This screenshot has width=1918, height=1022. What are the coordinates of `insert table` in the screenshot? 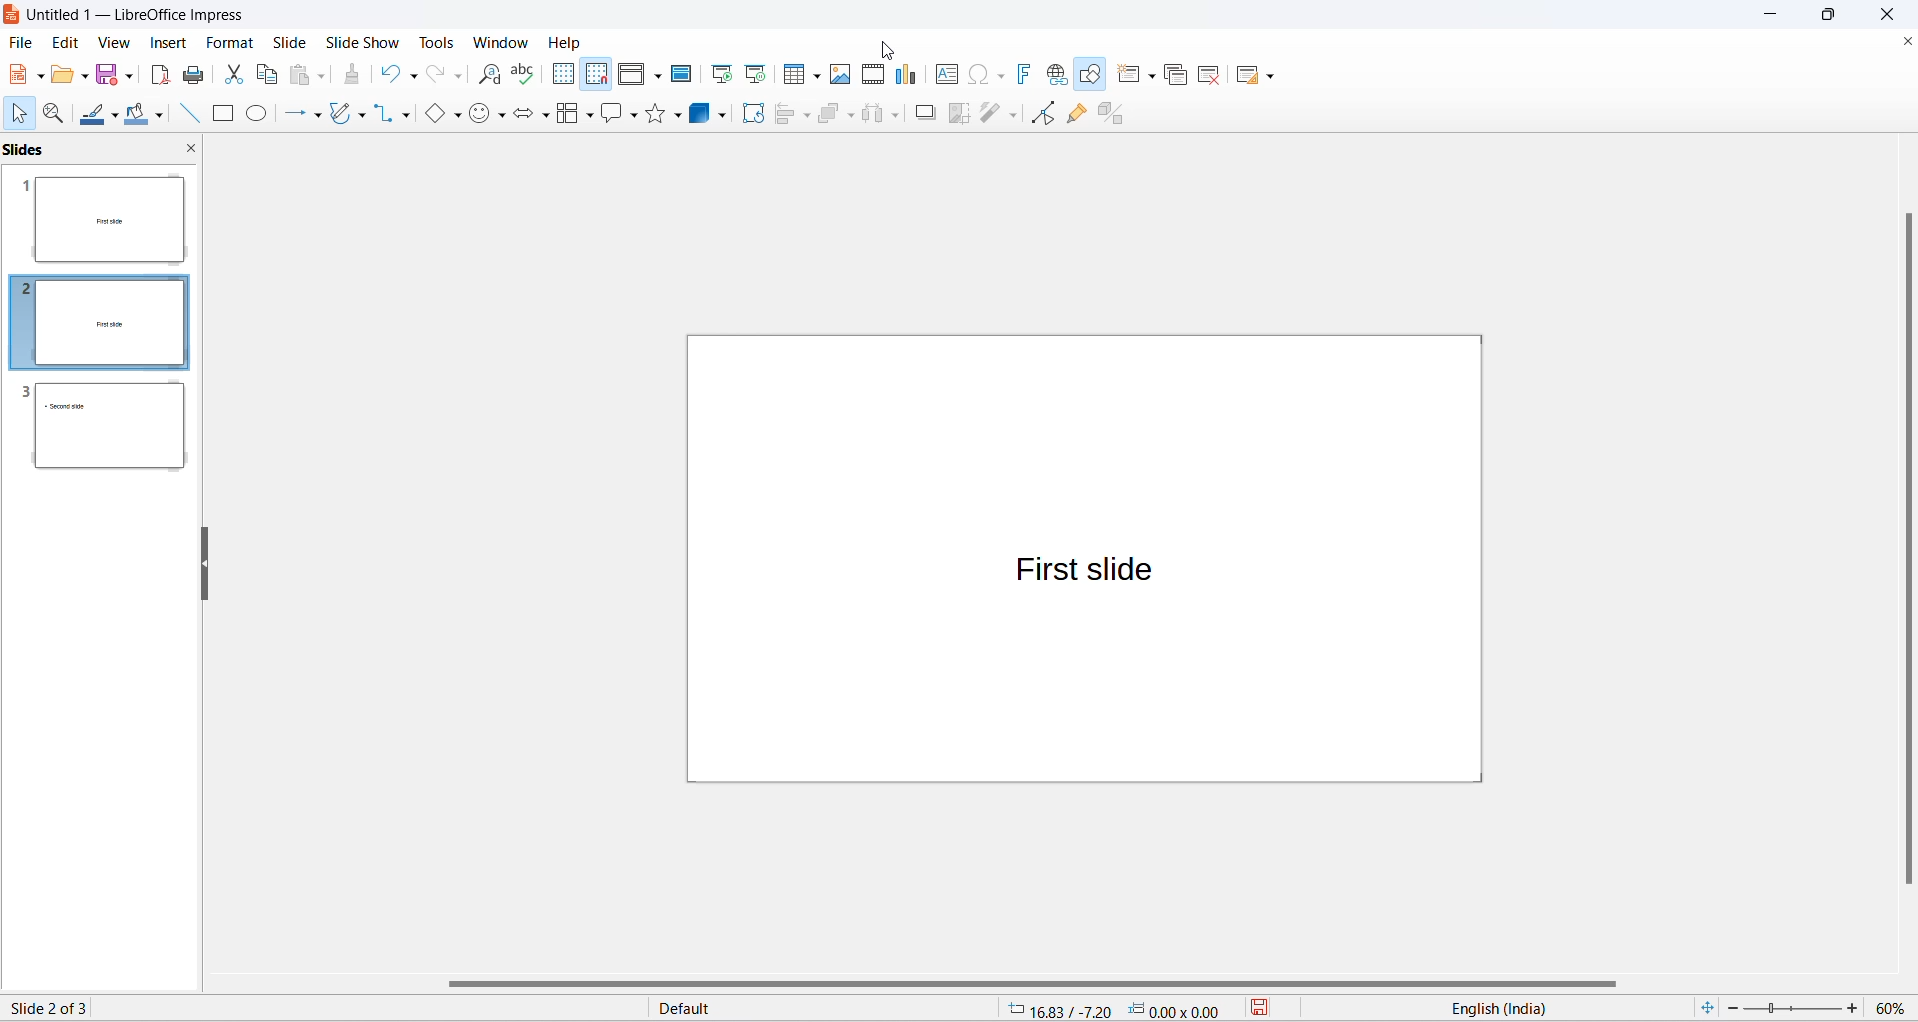 It's located at (793, 77).